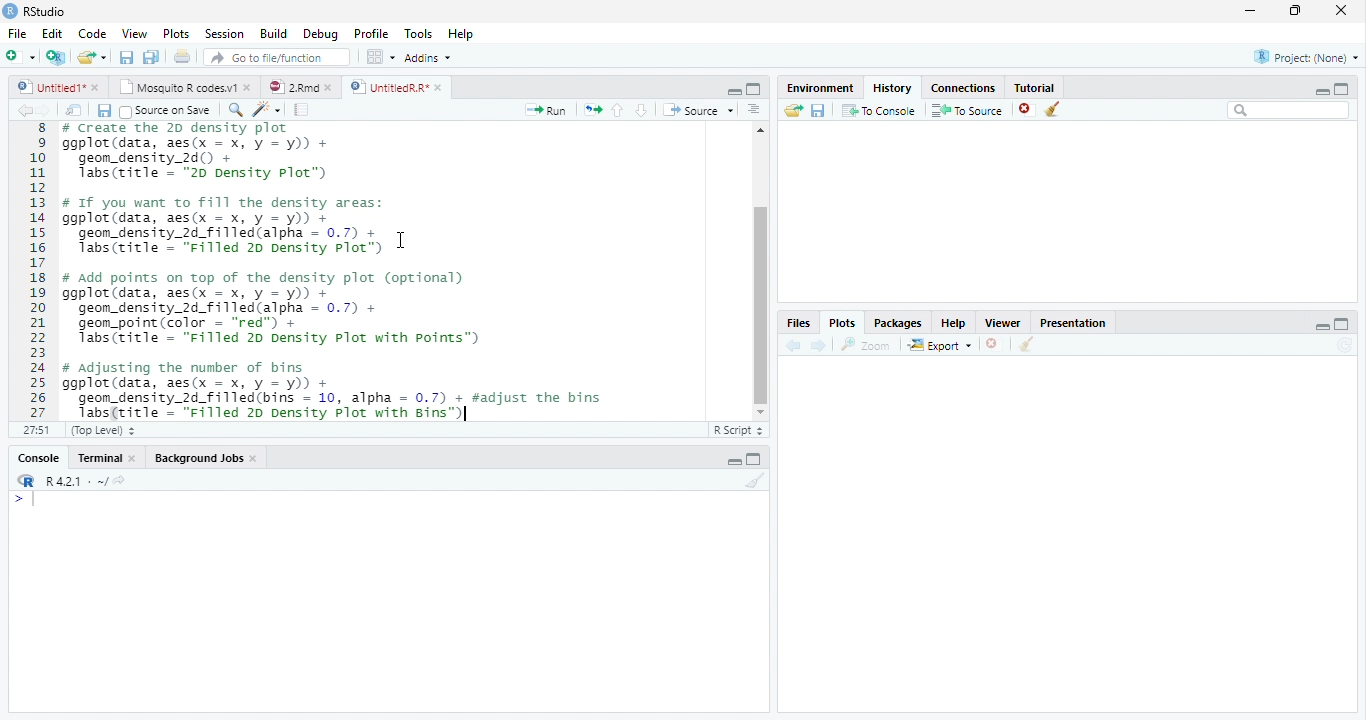  What do you see at coordinates (332, 87) in the screenshot?
I see `close` at bounding box center [332, 87].